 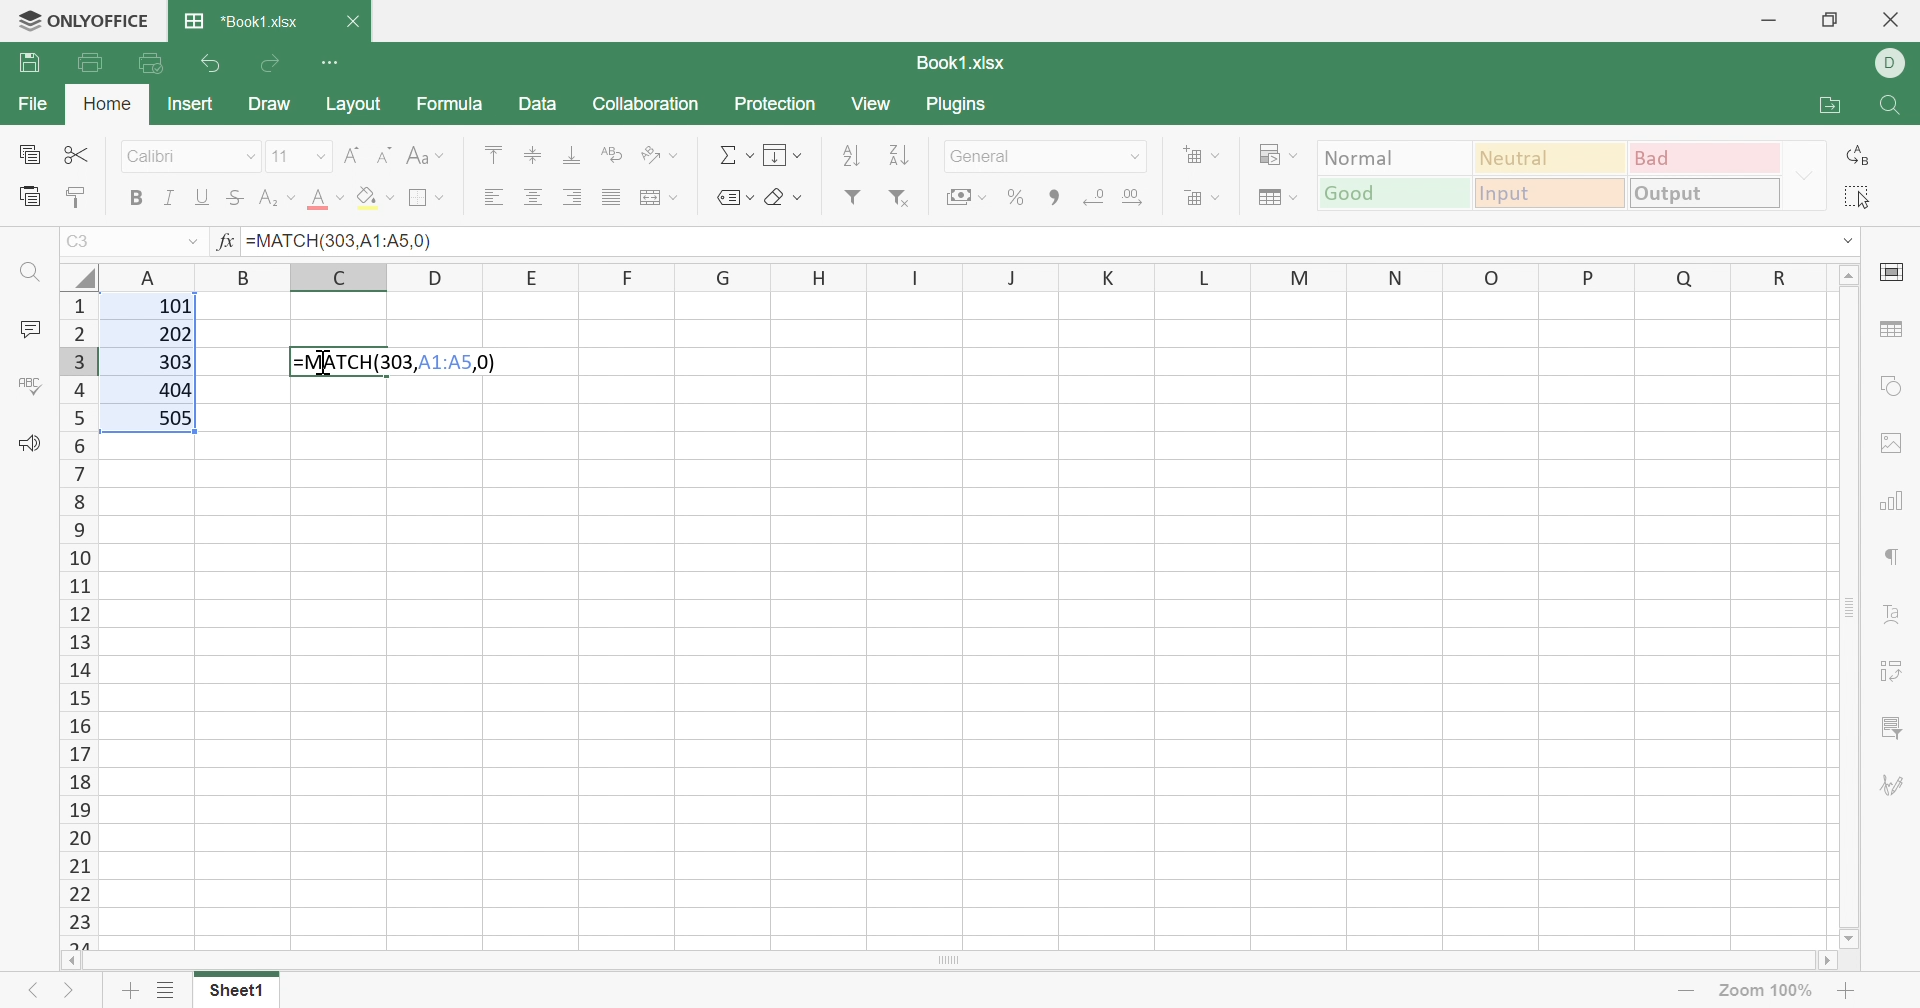 What do you see at coordinates (662, 195) in the screenshot?
I see `Merge and center` at bounding box center [662, 195].